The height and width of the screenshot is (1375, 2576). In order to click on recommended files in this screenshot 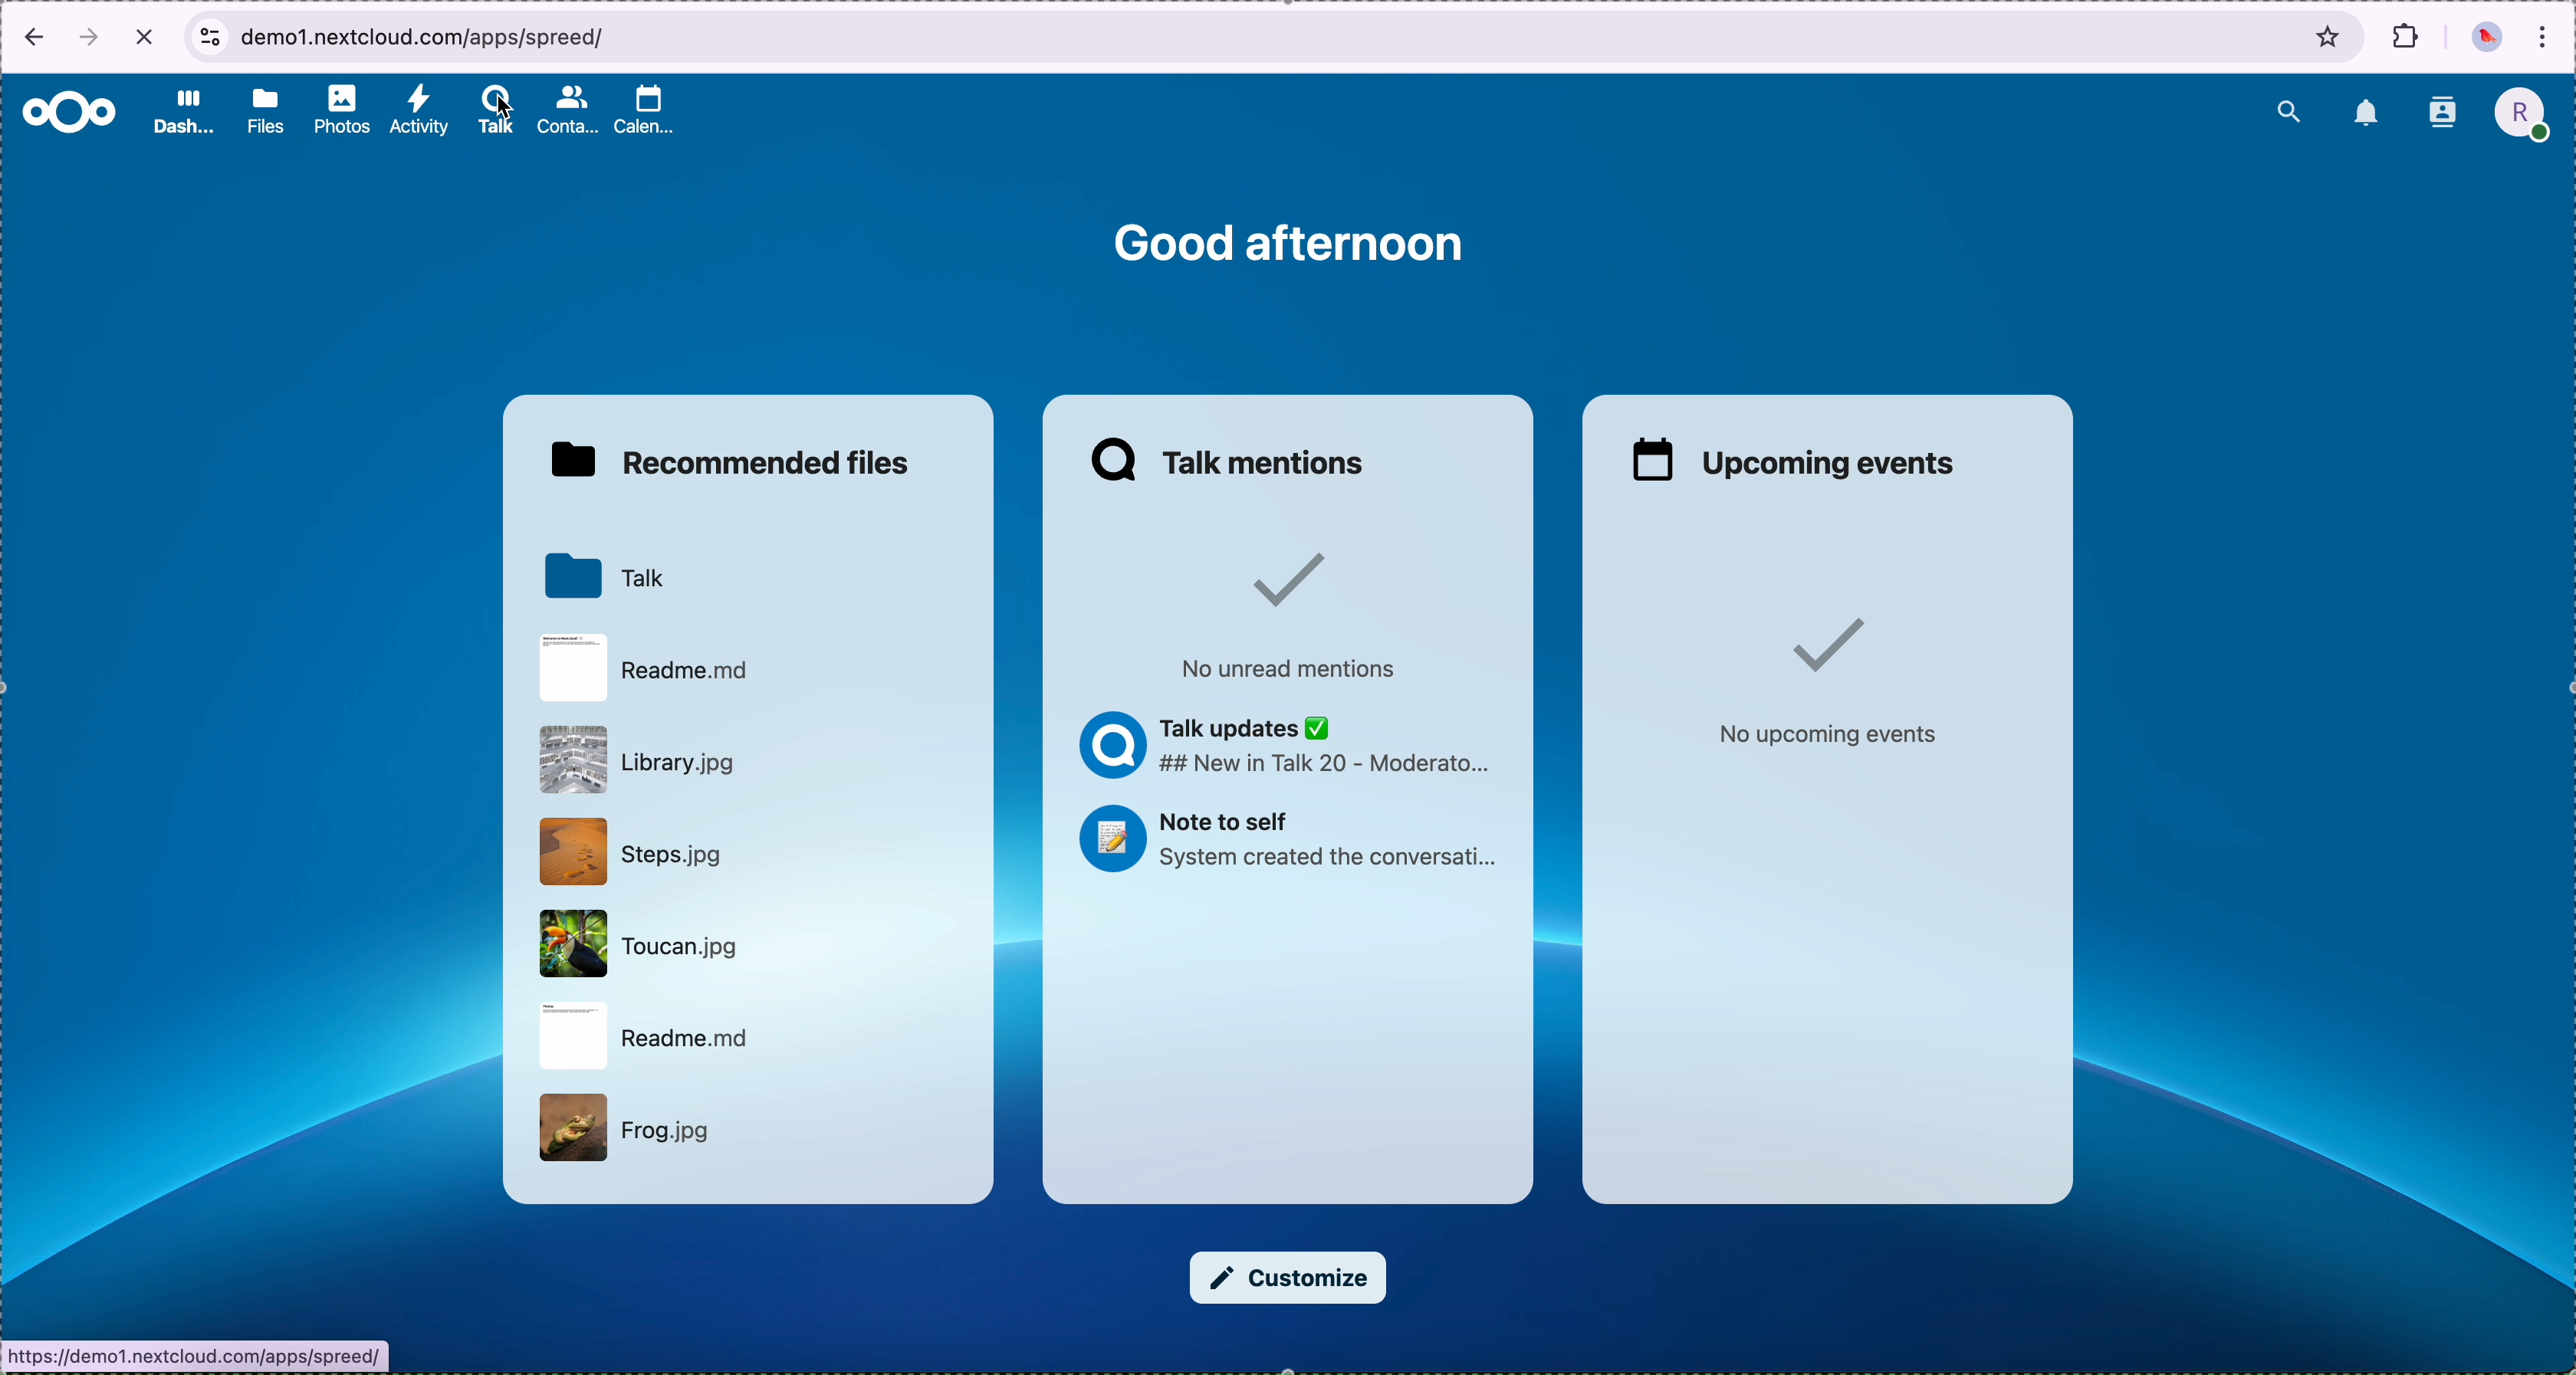, I will do `click(747, 445)`.